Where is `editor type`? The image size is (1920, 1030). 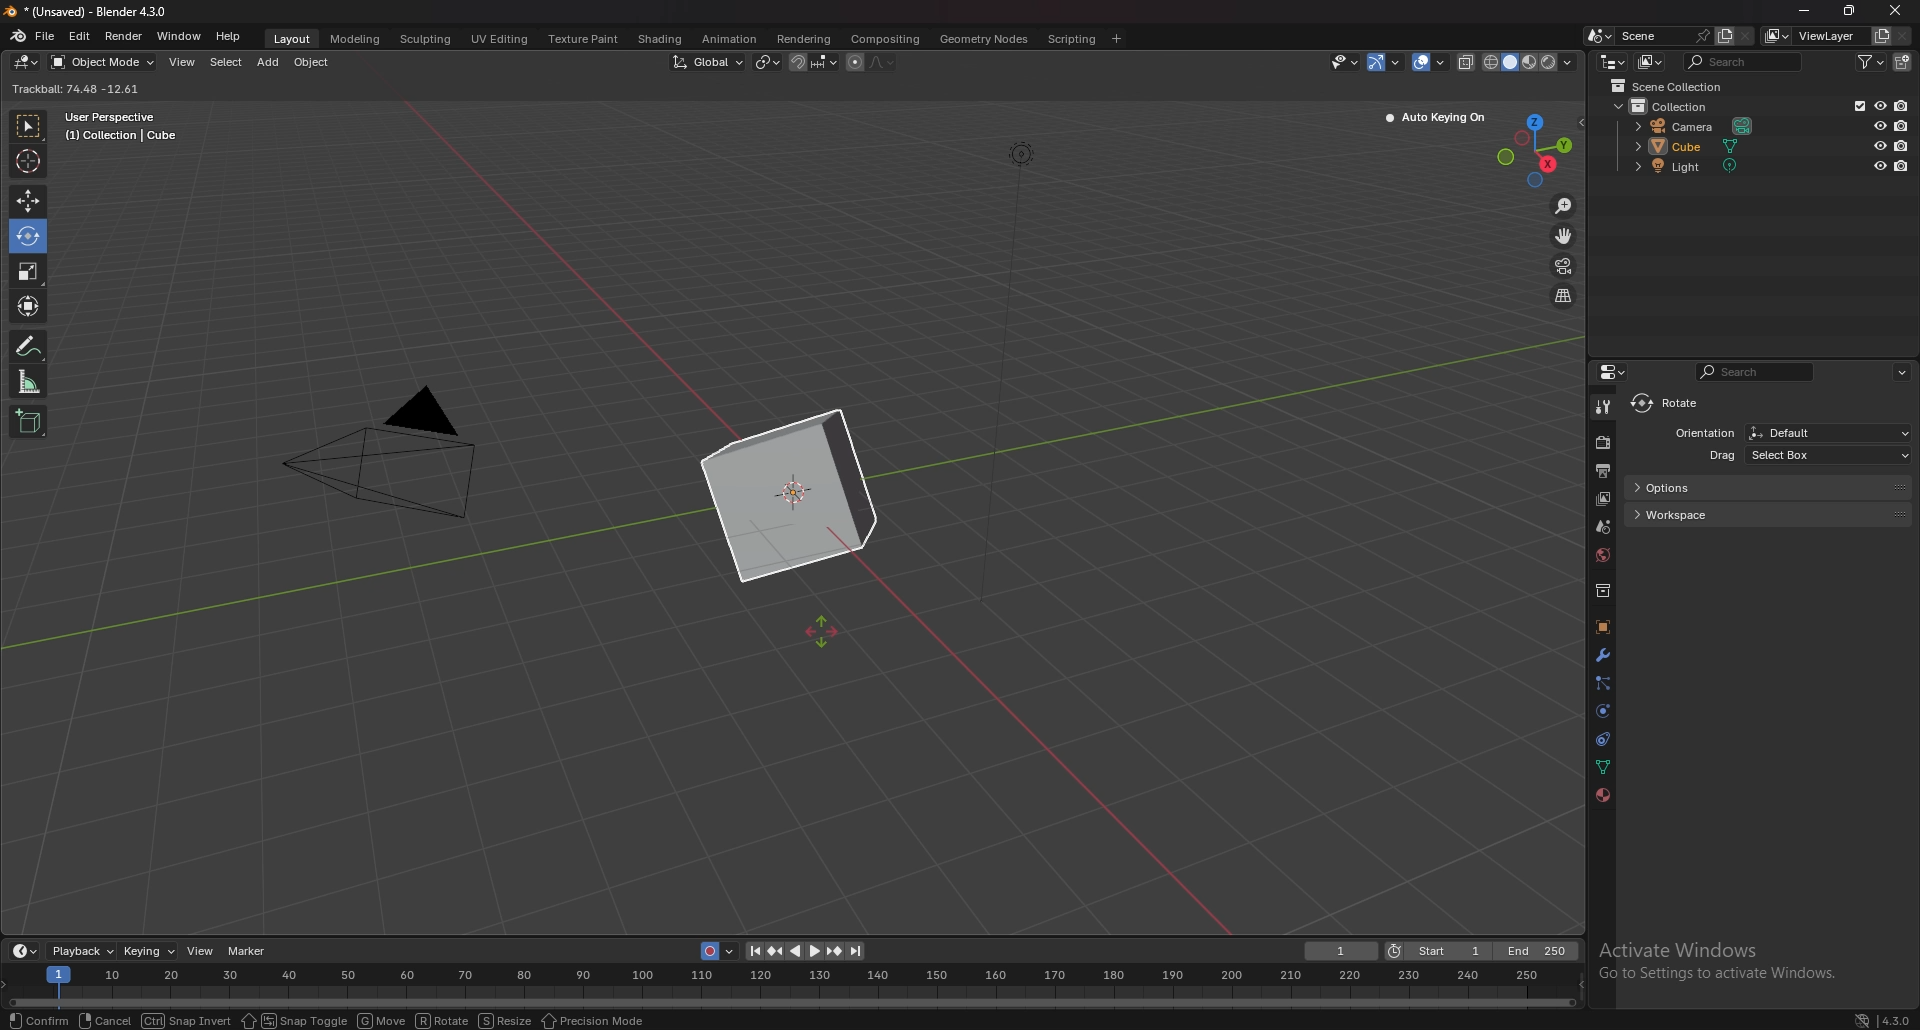 editor type is located at coordinates (1612, 62).